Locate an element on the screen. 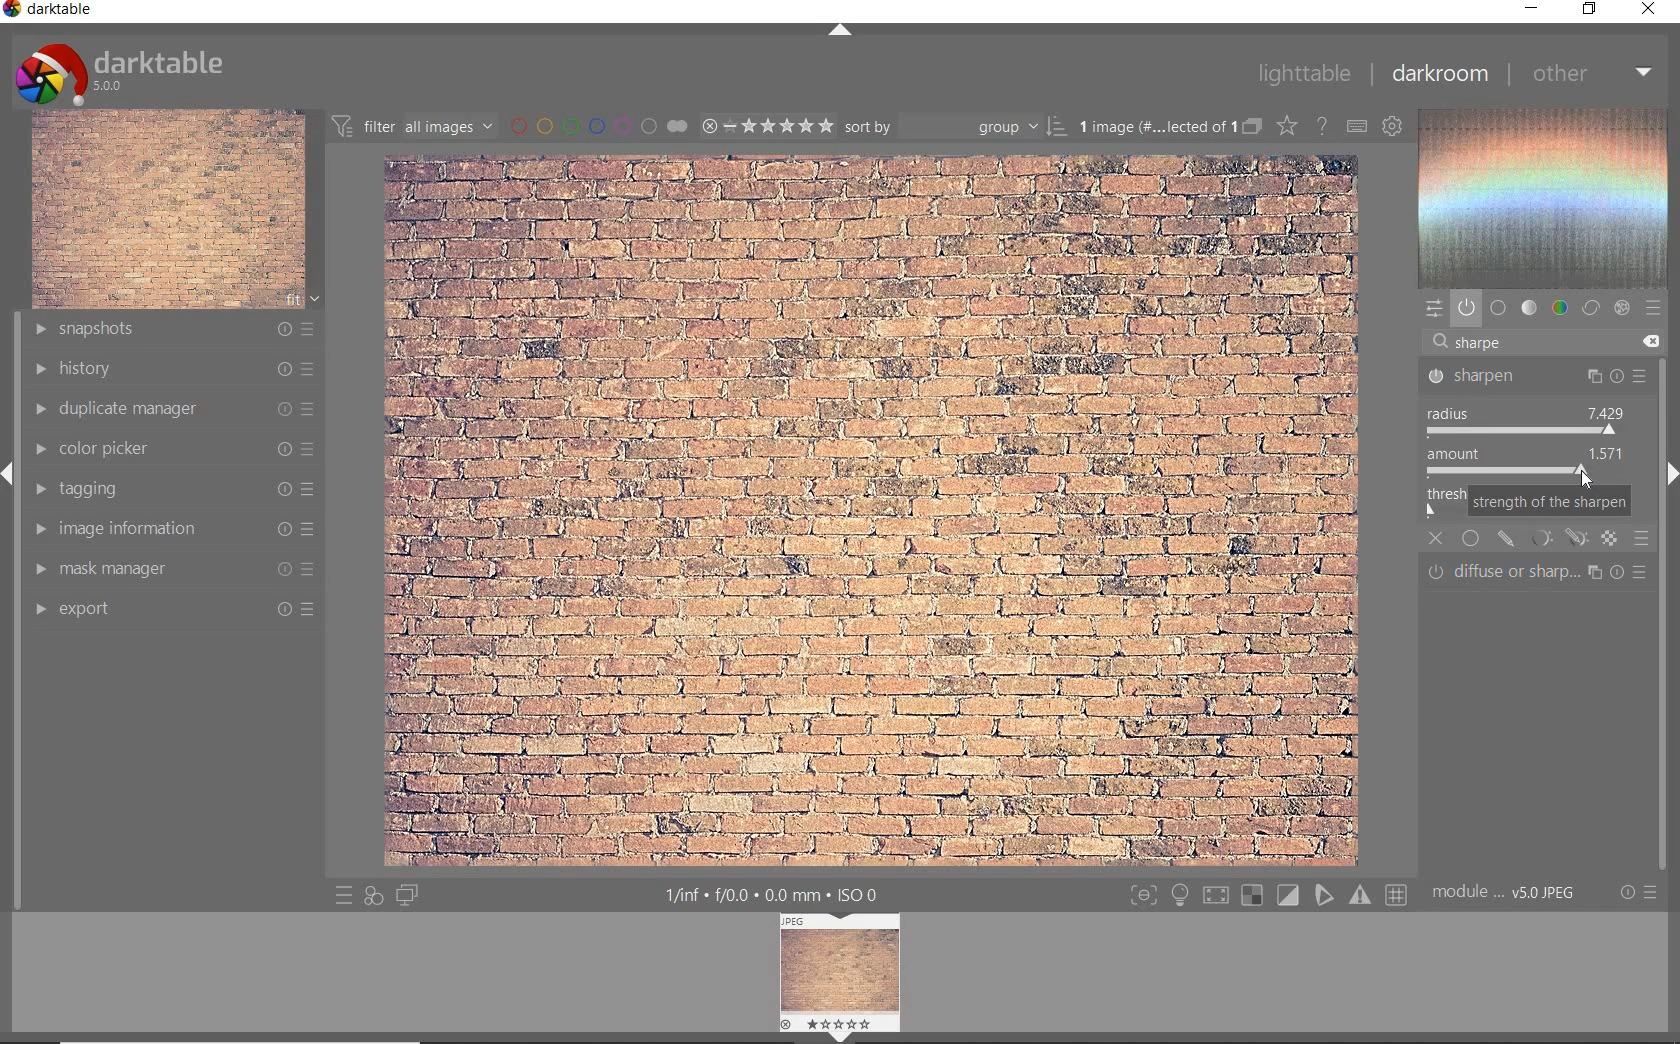 The image size is (1680, 1044). down is located at coordinates (839, 1037).